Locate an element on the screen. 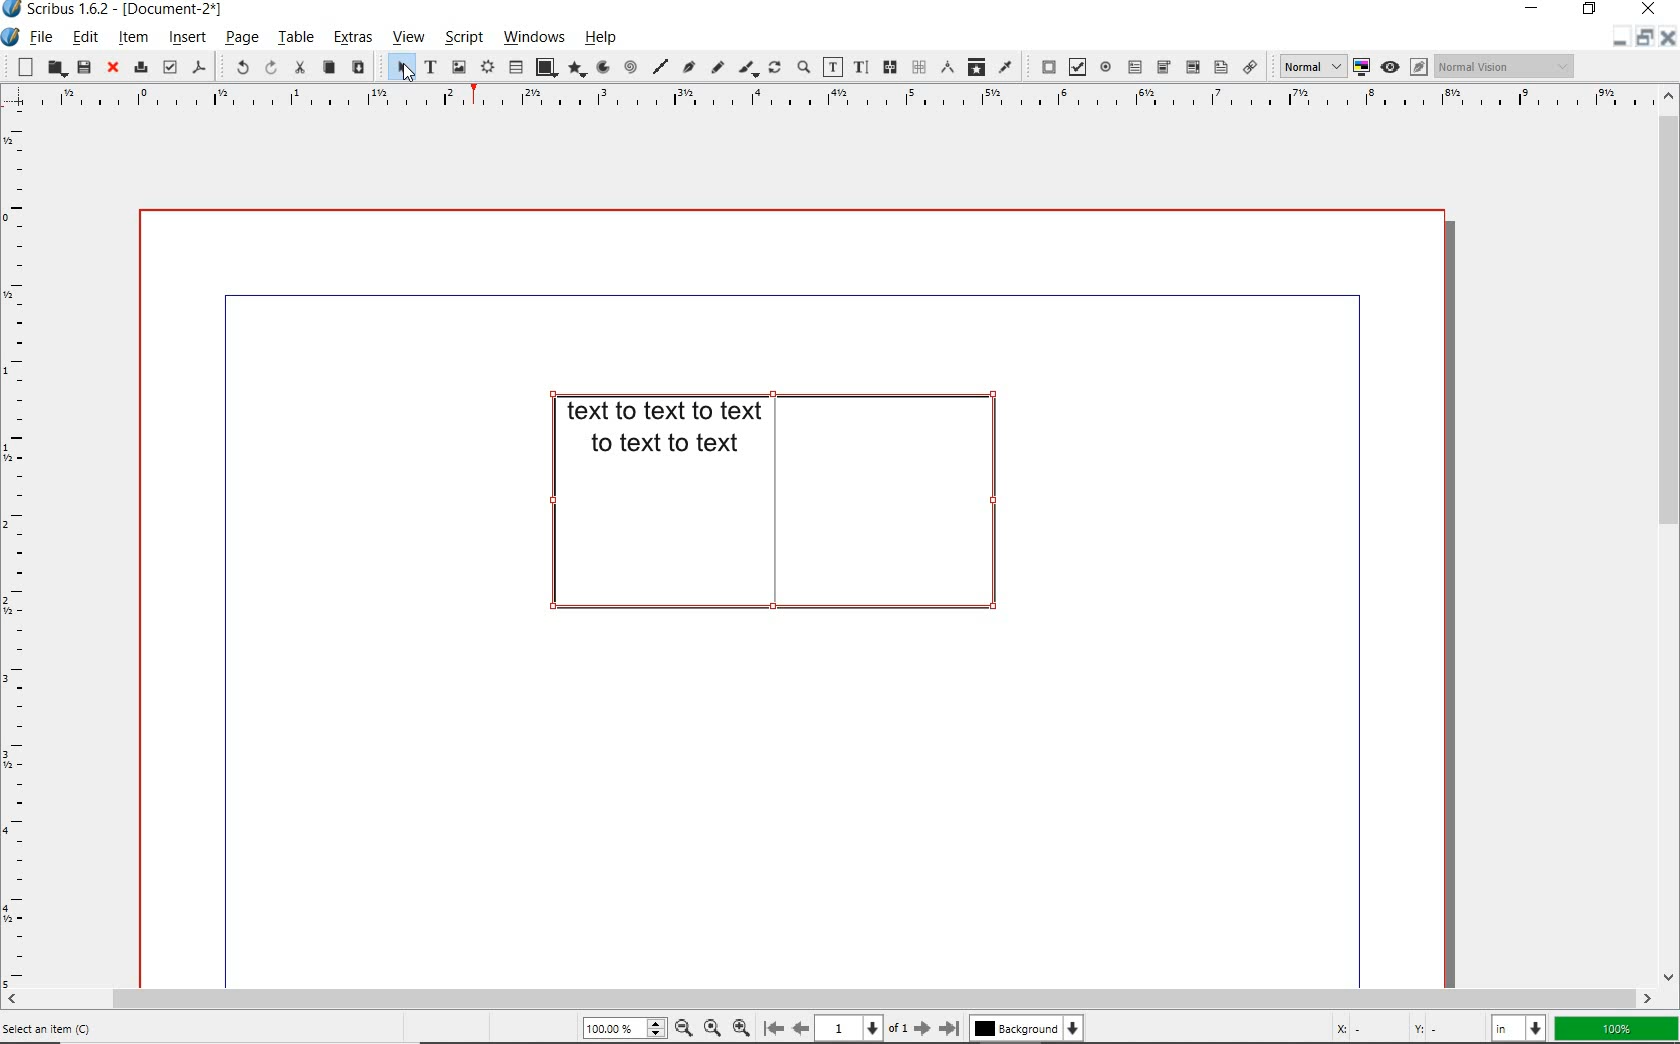 This screenshot has width=1680, height=1044. page  is located at coordinates (850, 1027).